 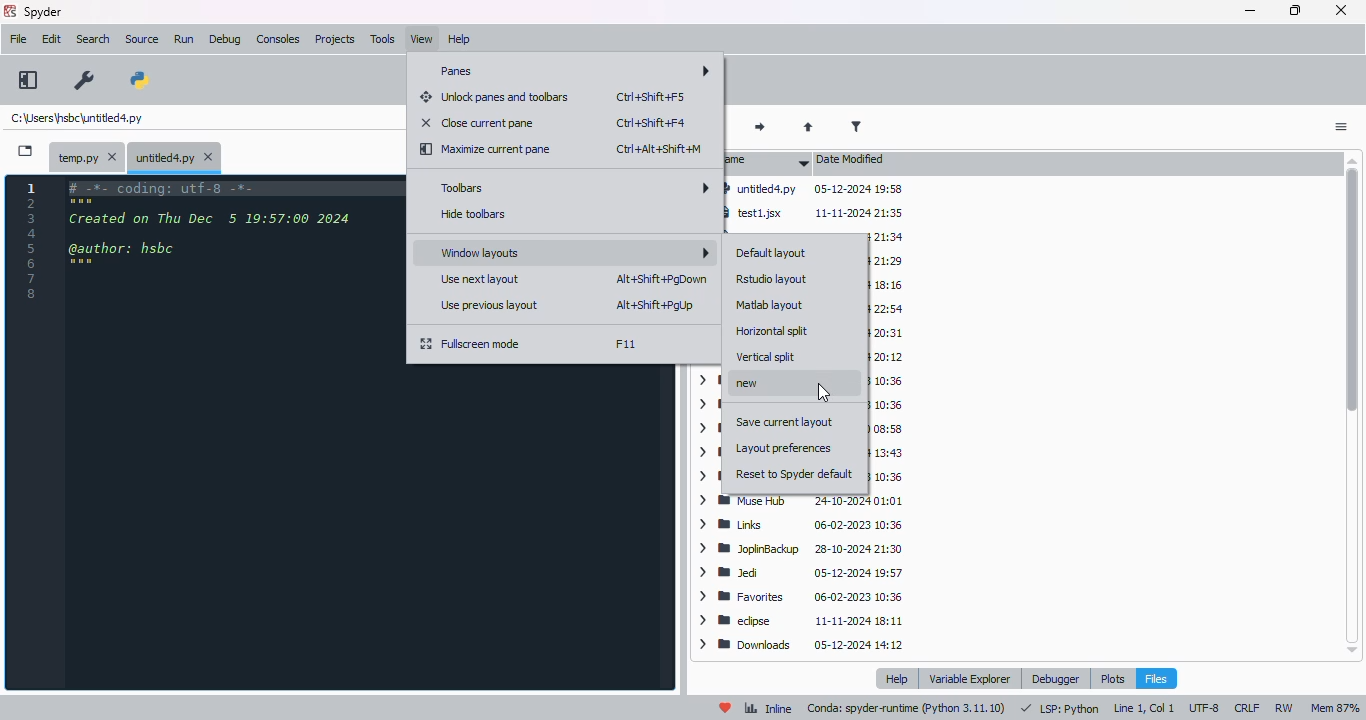 I want to click on help, so click(x=900, y=678).